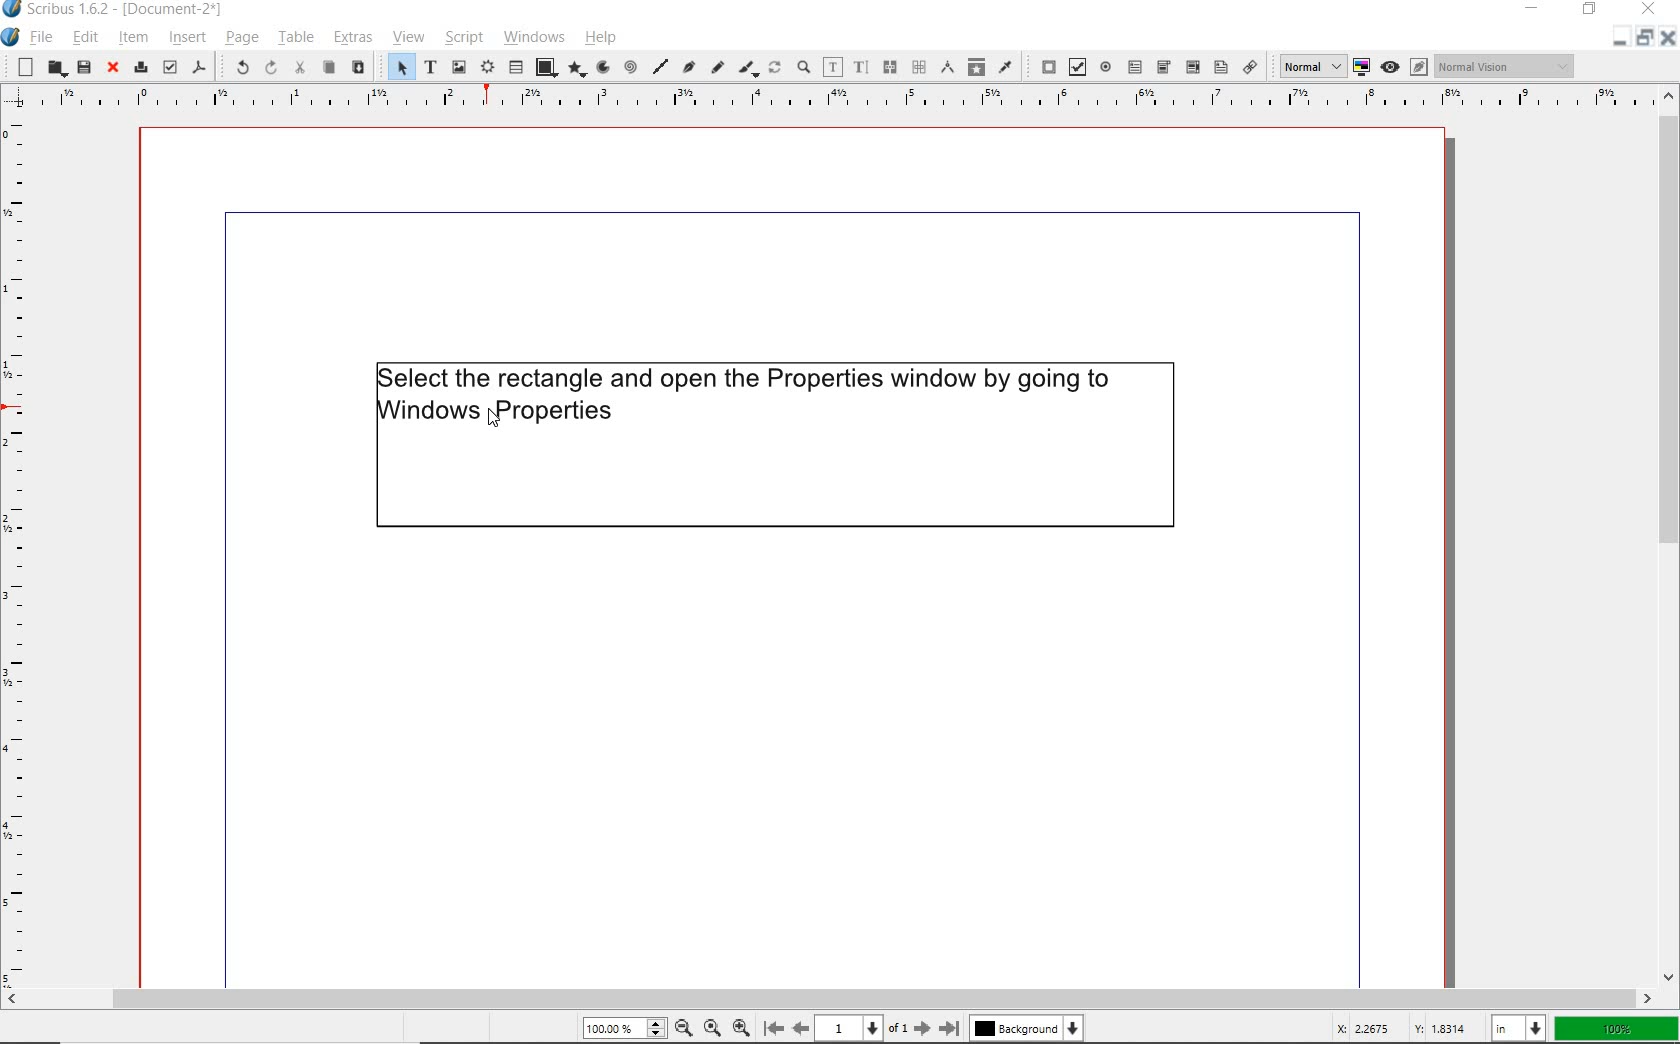  I want to click on pdf radio button, so click(1105, 66).